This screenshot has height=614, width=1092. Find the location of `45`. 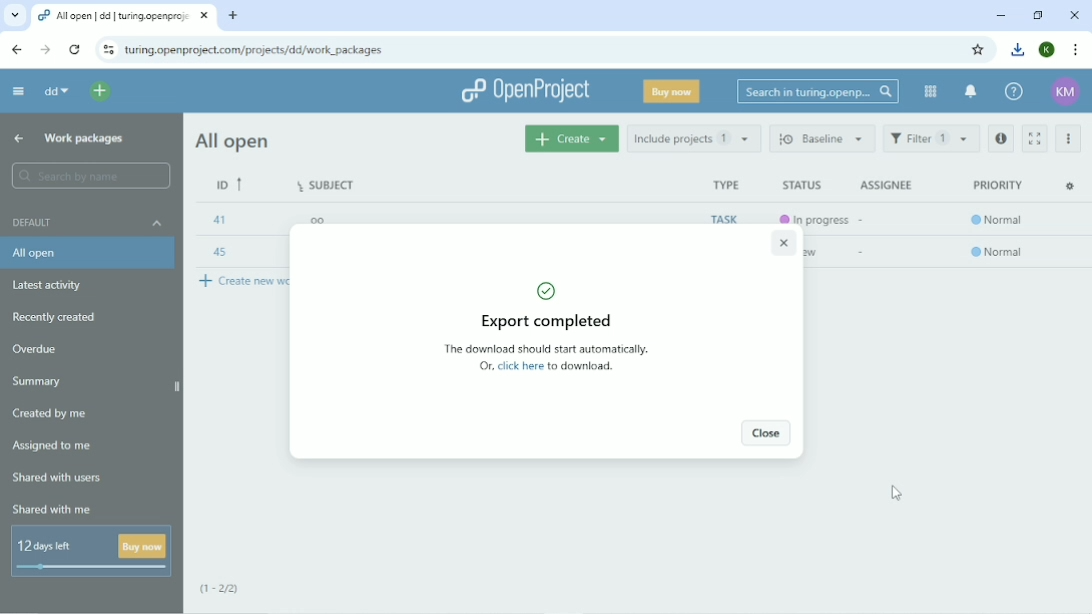

45 is located at coordinates (220, 254).